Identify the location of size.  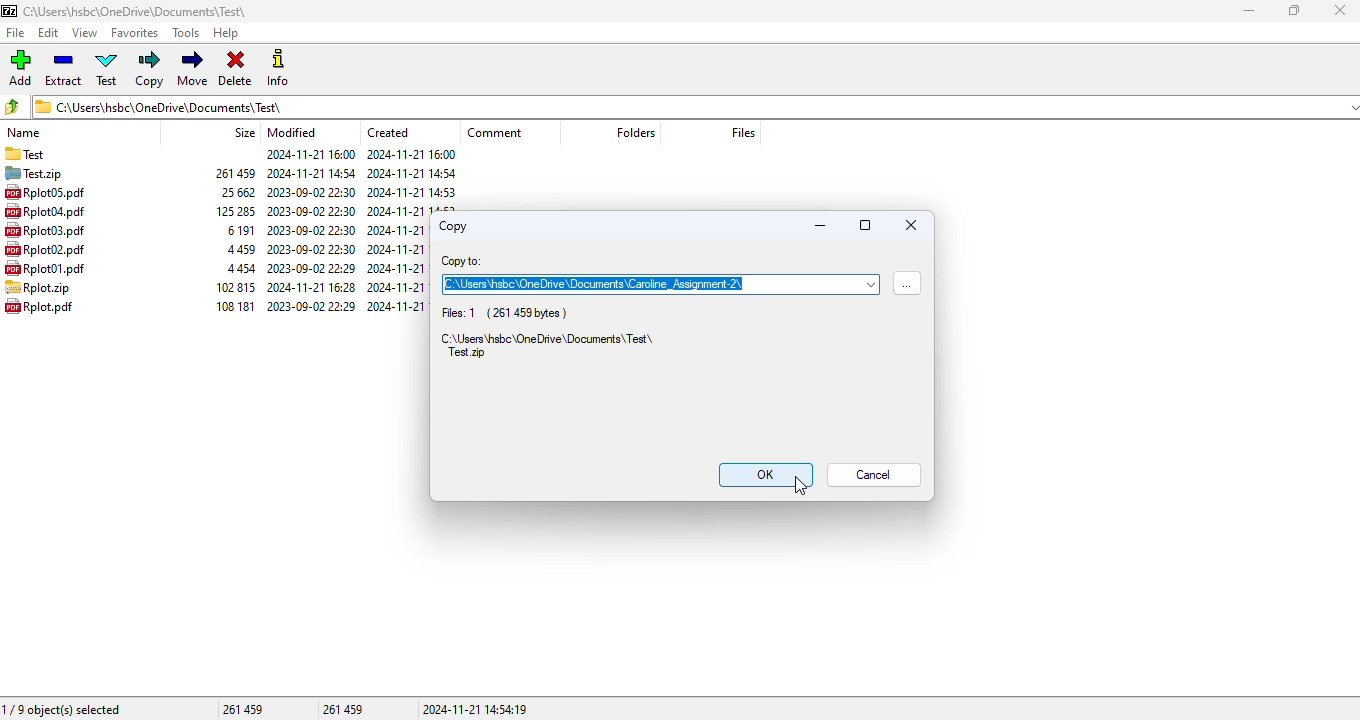
(232, 173).